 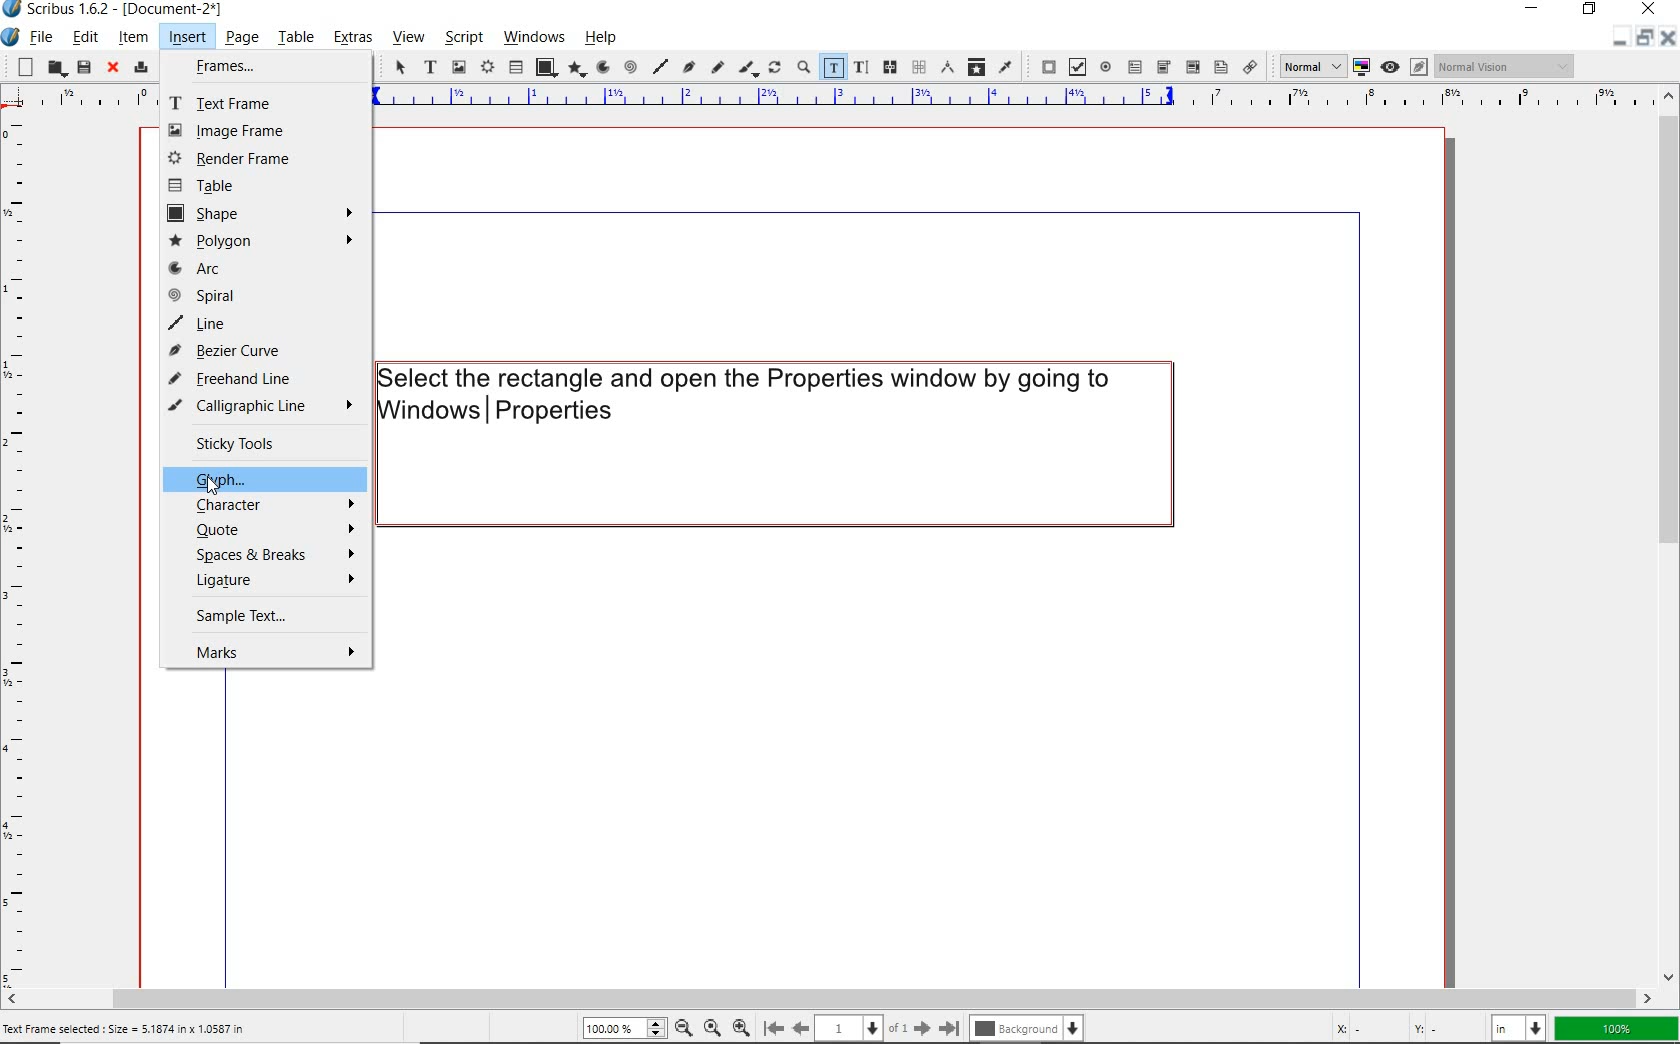 I want to click on pdf text field, so click(x=1135, y=66).